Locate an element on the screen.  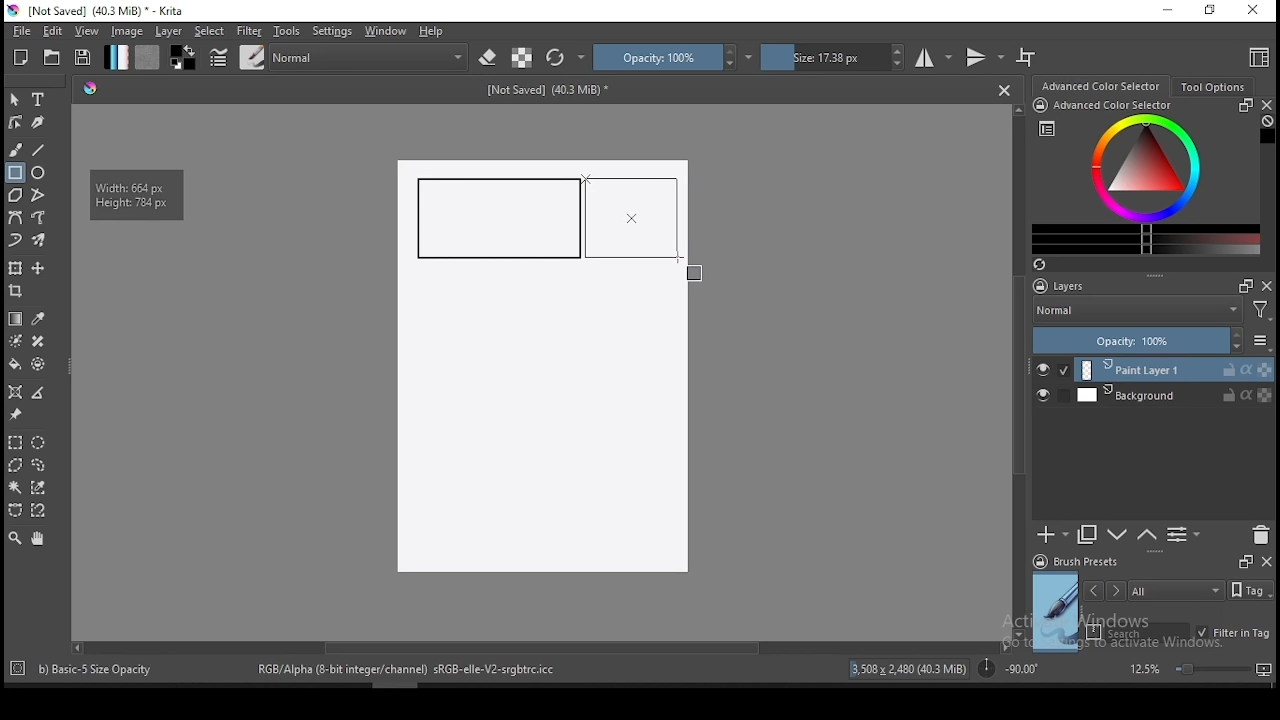
delete layer is located at coordinates (1260, 536).